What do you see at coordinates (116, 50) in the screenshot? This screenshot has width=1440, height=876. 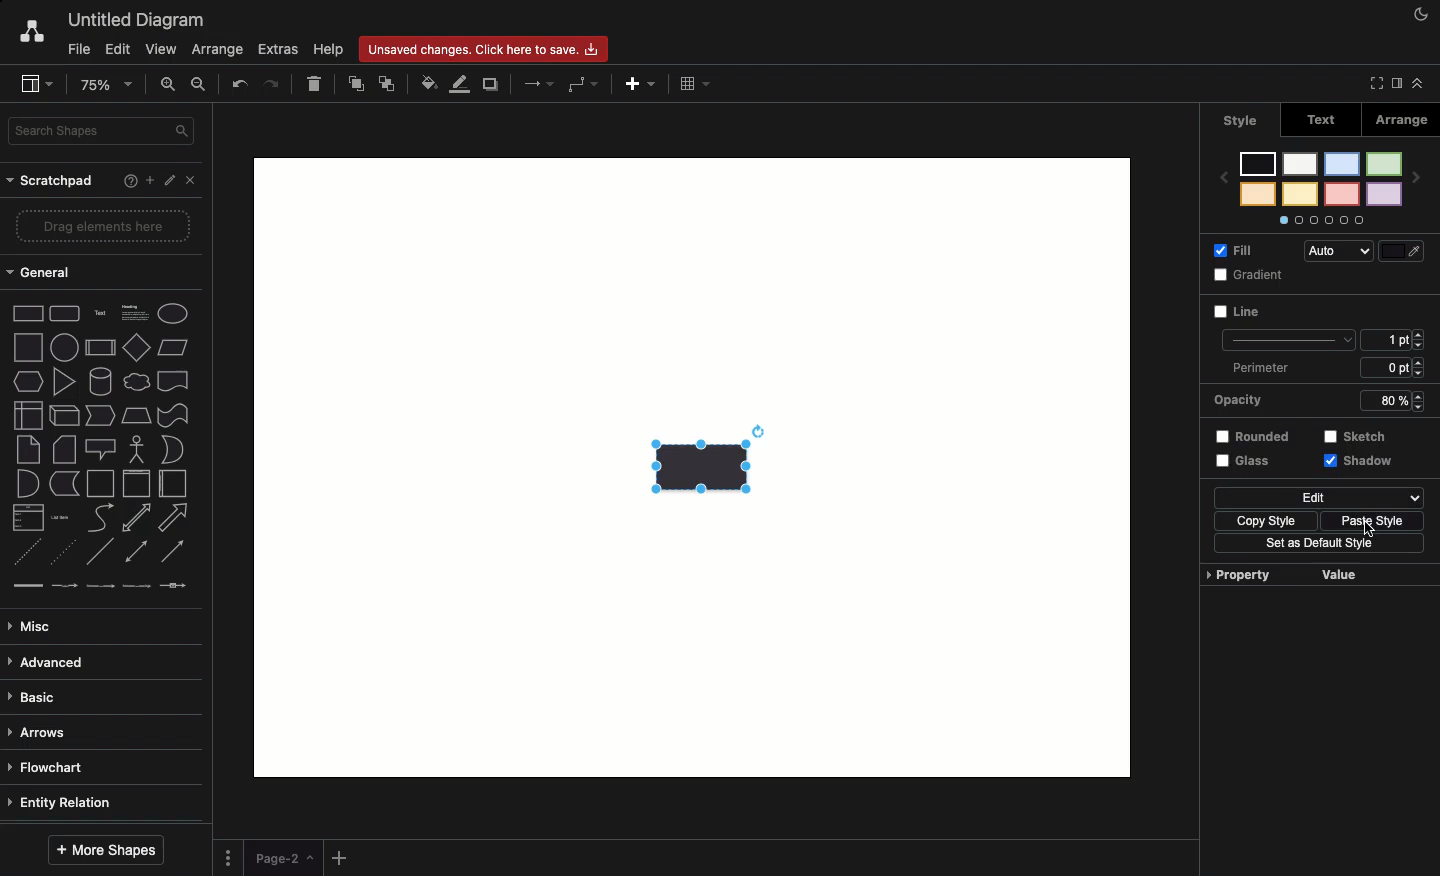 I see `Edit` at bounding box center [116, 50].